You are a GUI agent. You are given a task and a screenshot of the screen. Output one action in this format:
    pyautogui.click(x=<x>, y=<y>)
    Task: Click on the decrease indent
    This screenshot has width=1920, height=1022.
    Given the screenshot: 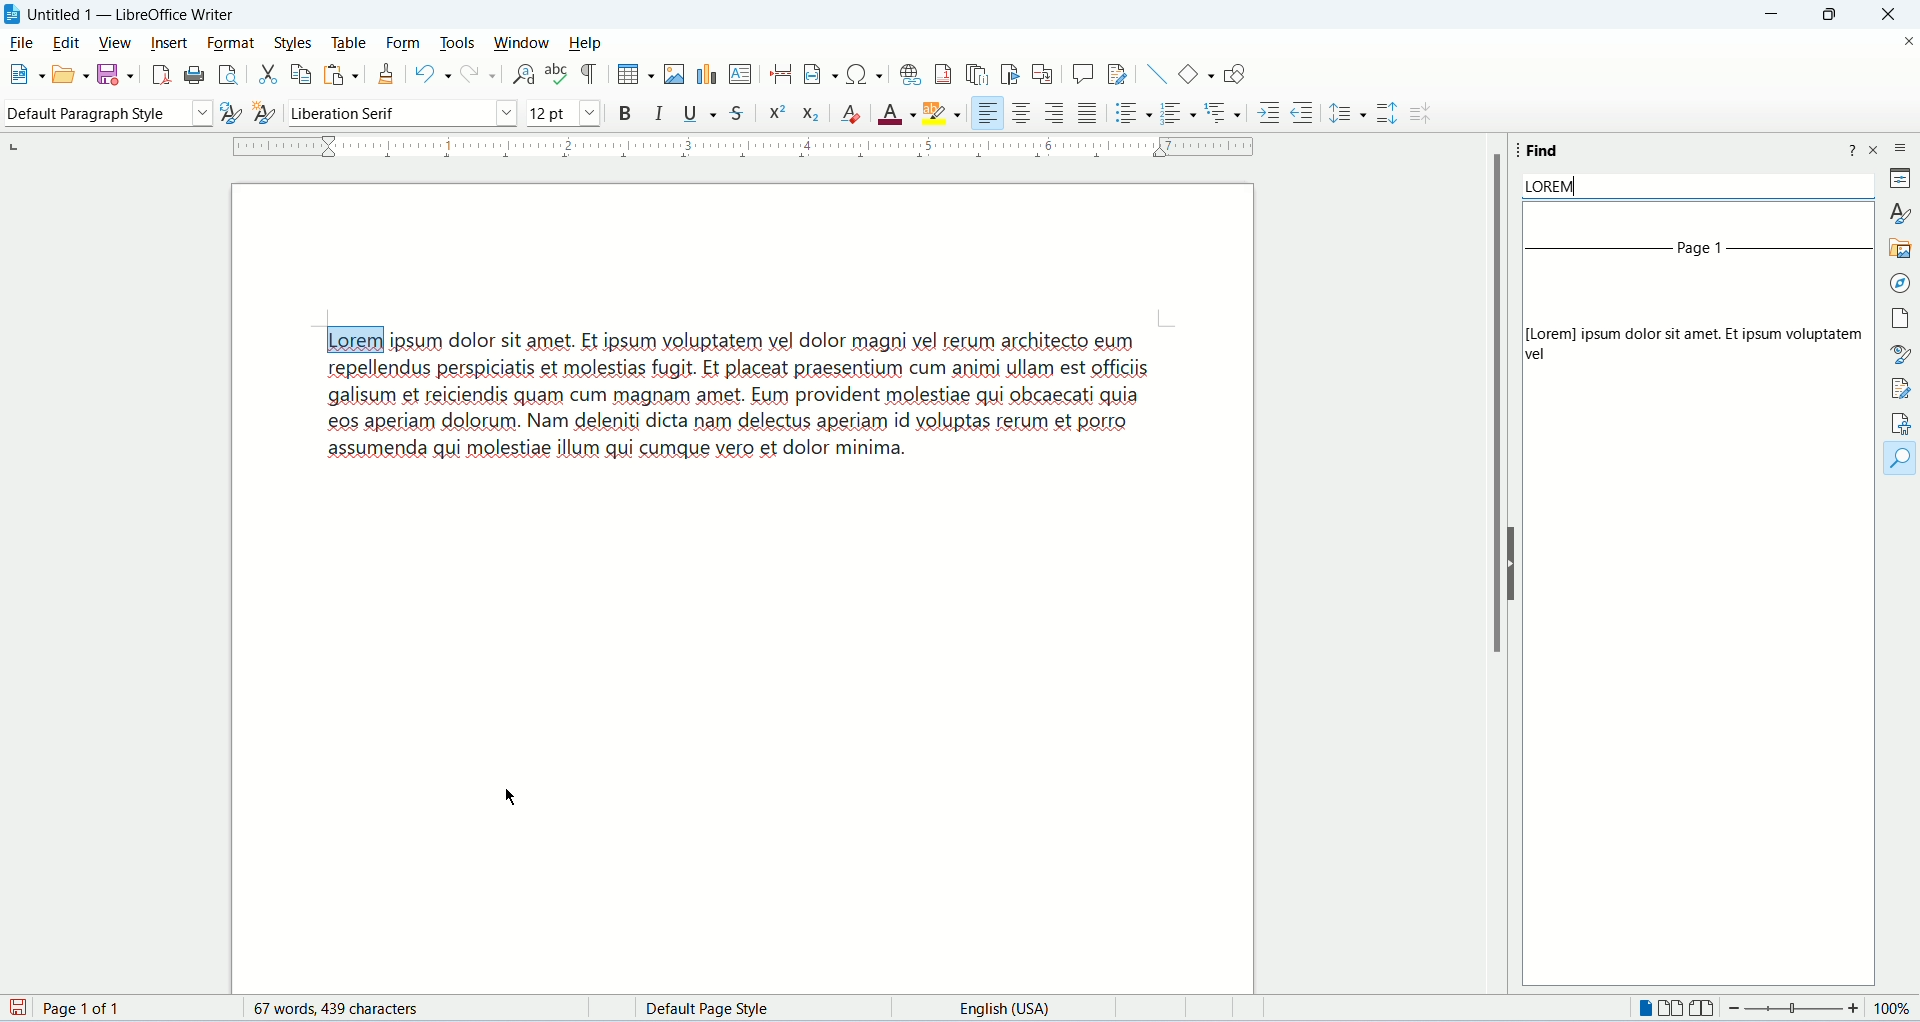 What is the action you would take?
    pyautogui.click(x=1302, y=112)
    